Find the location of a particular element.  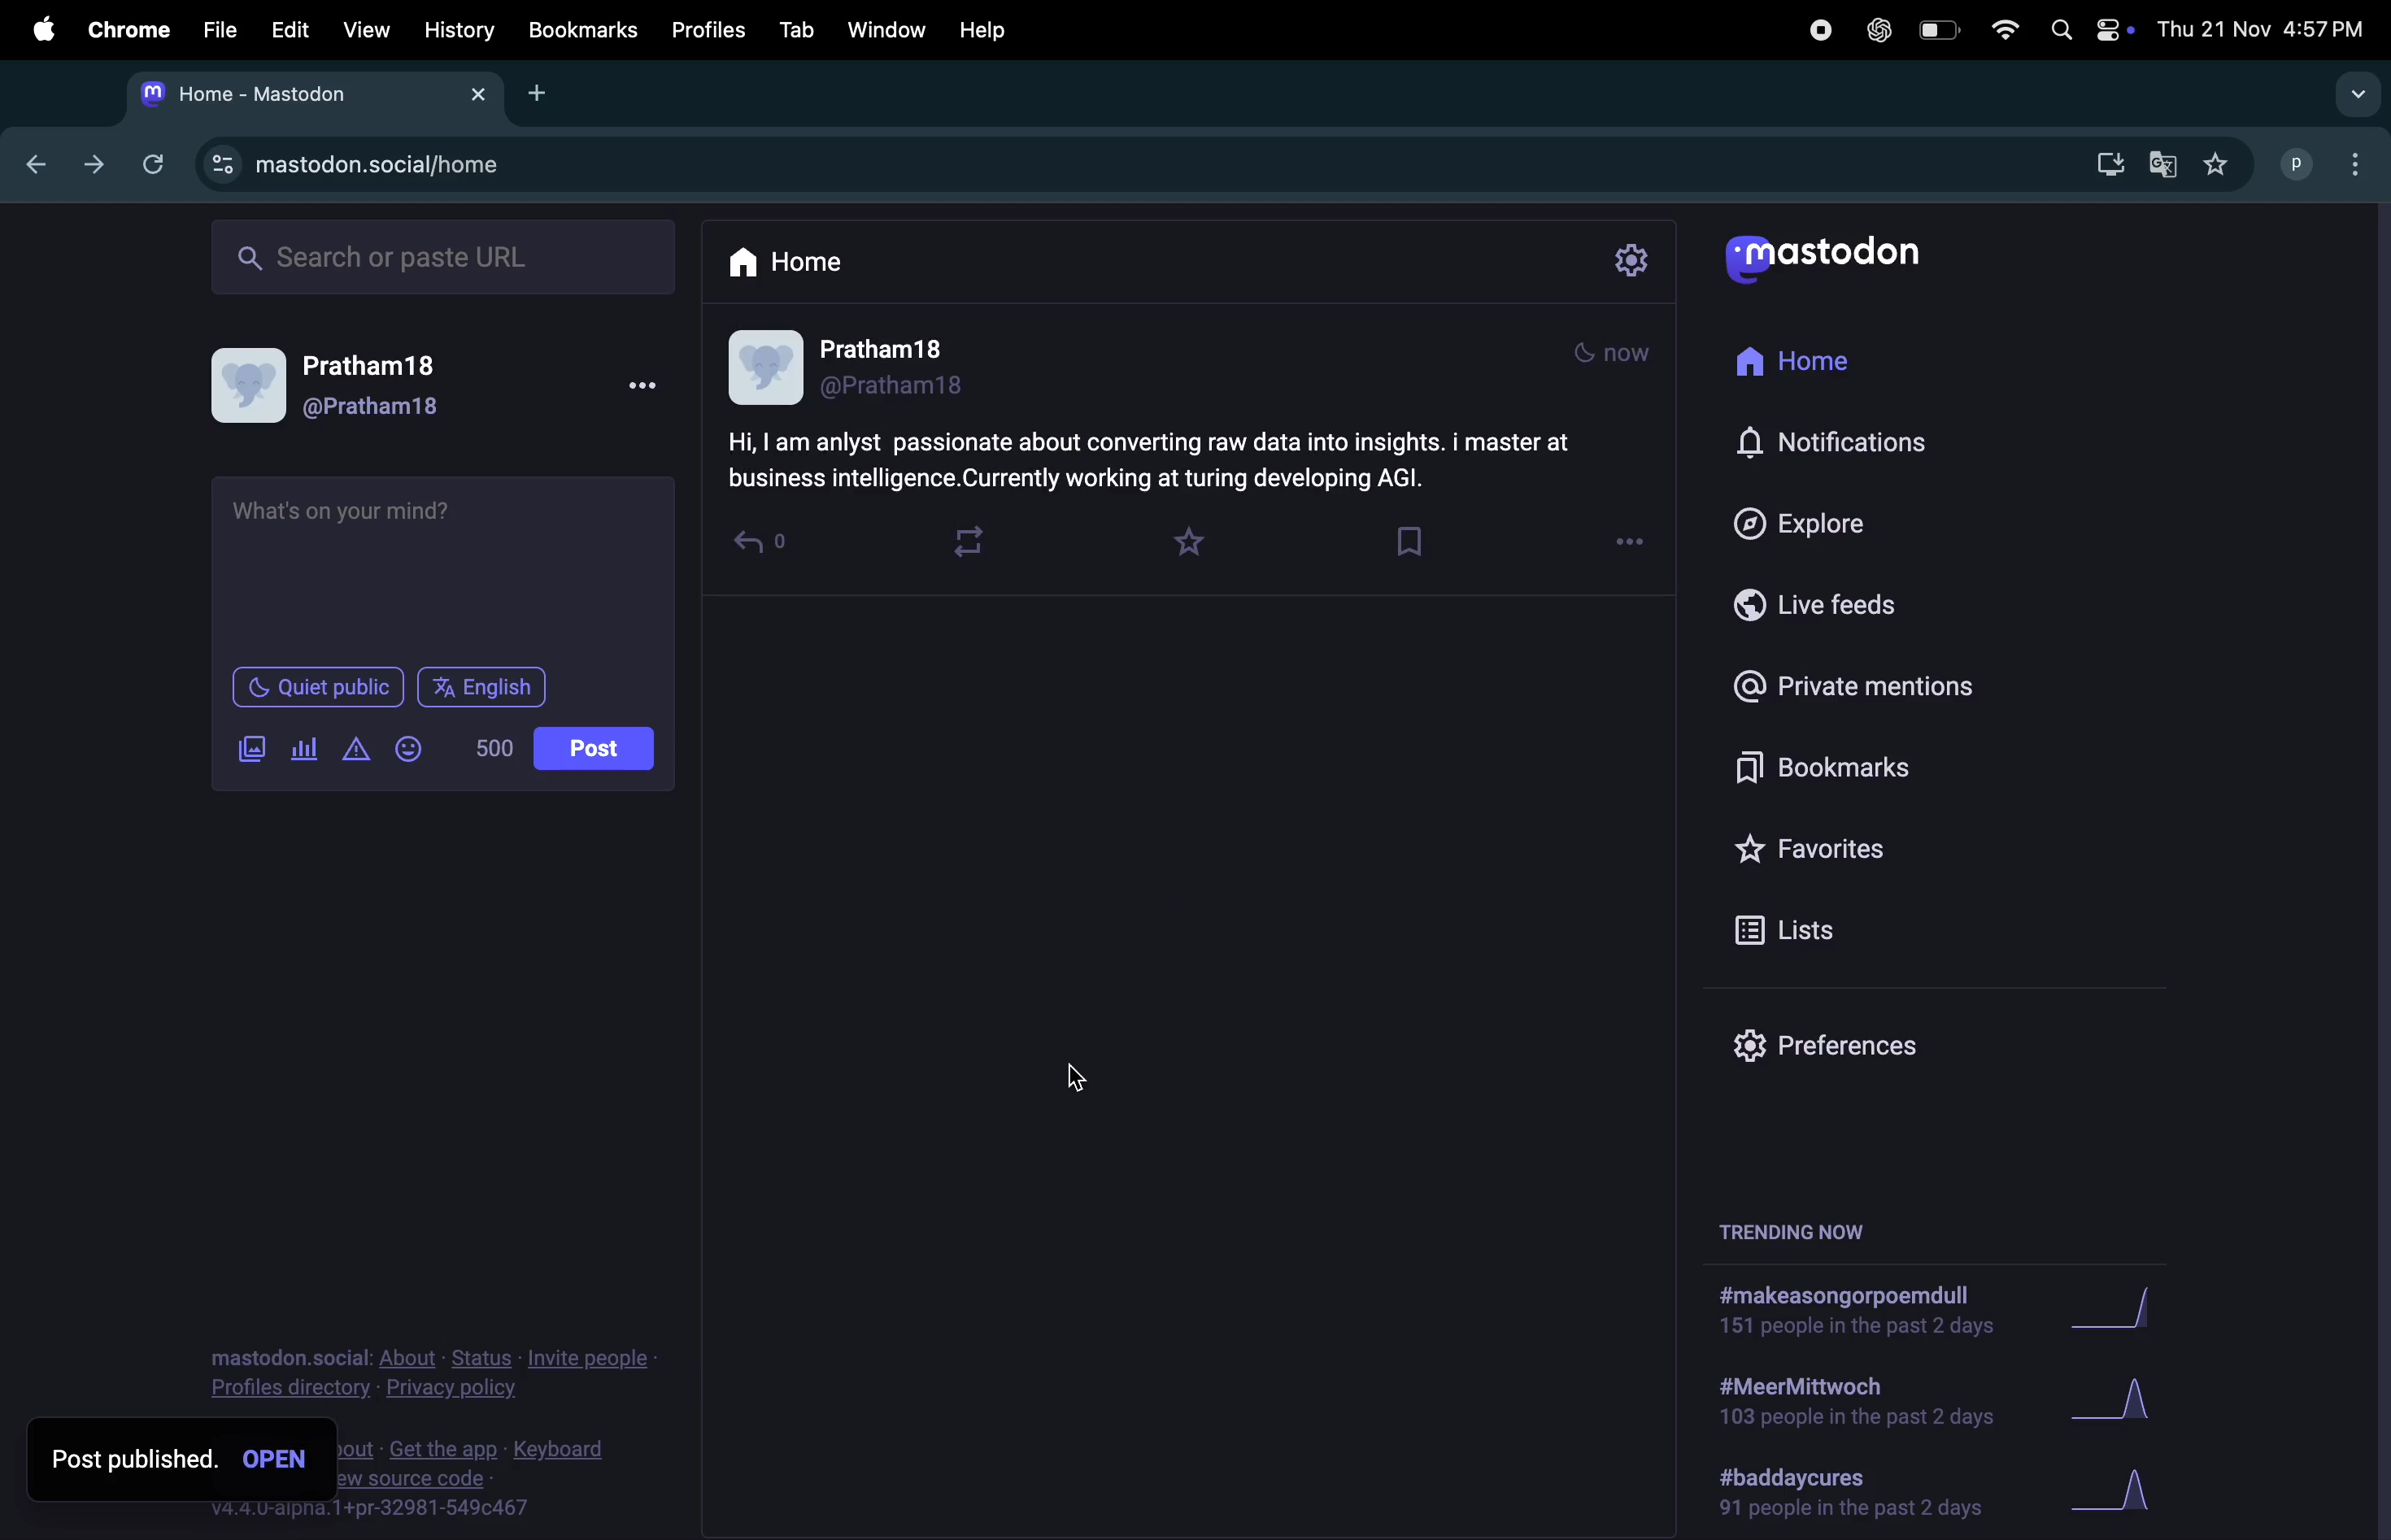

add image is located at coordinates (258, 750).